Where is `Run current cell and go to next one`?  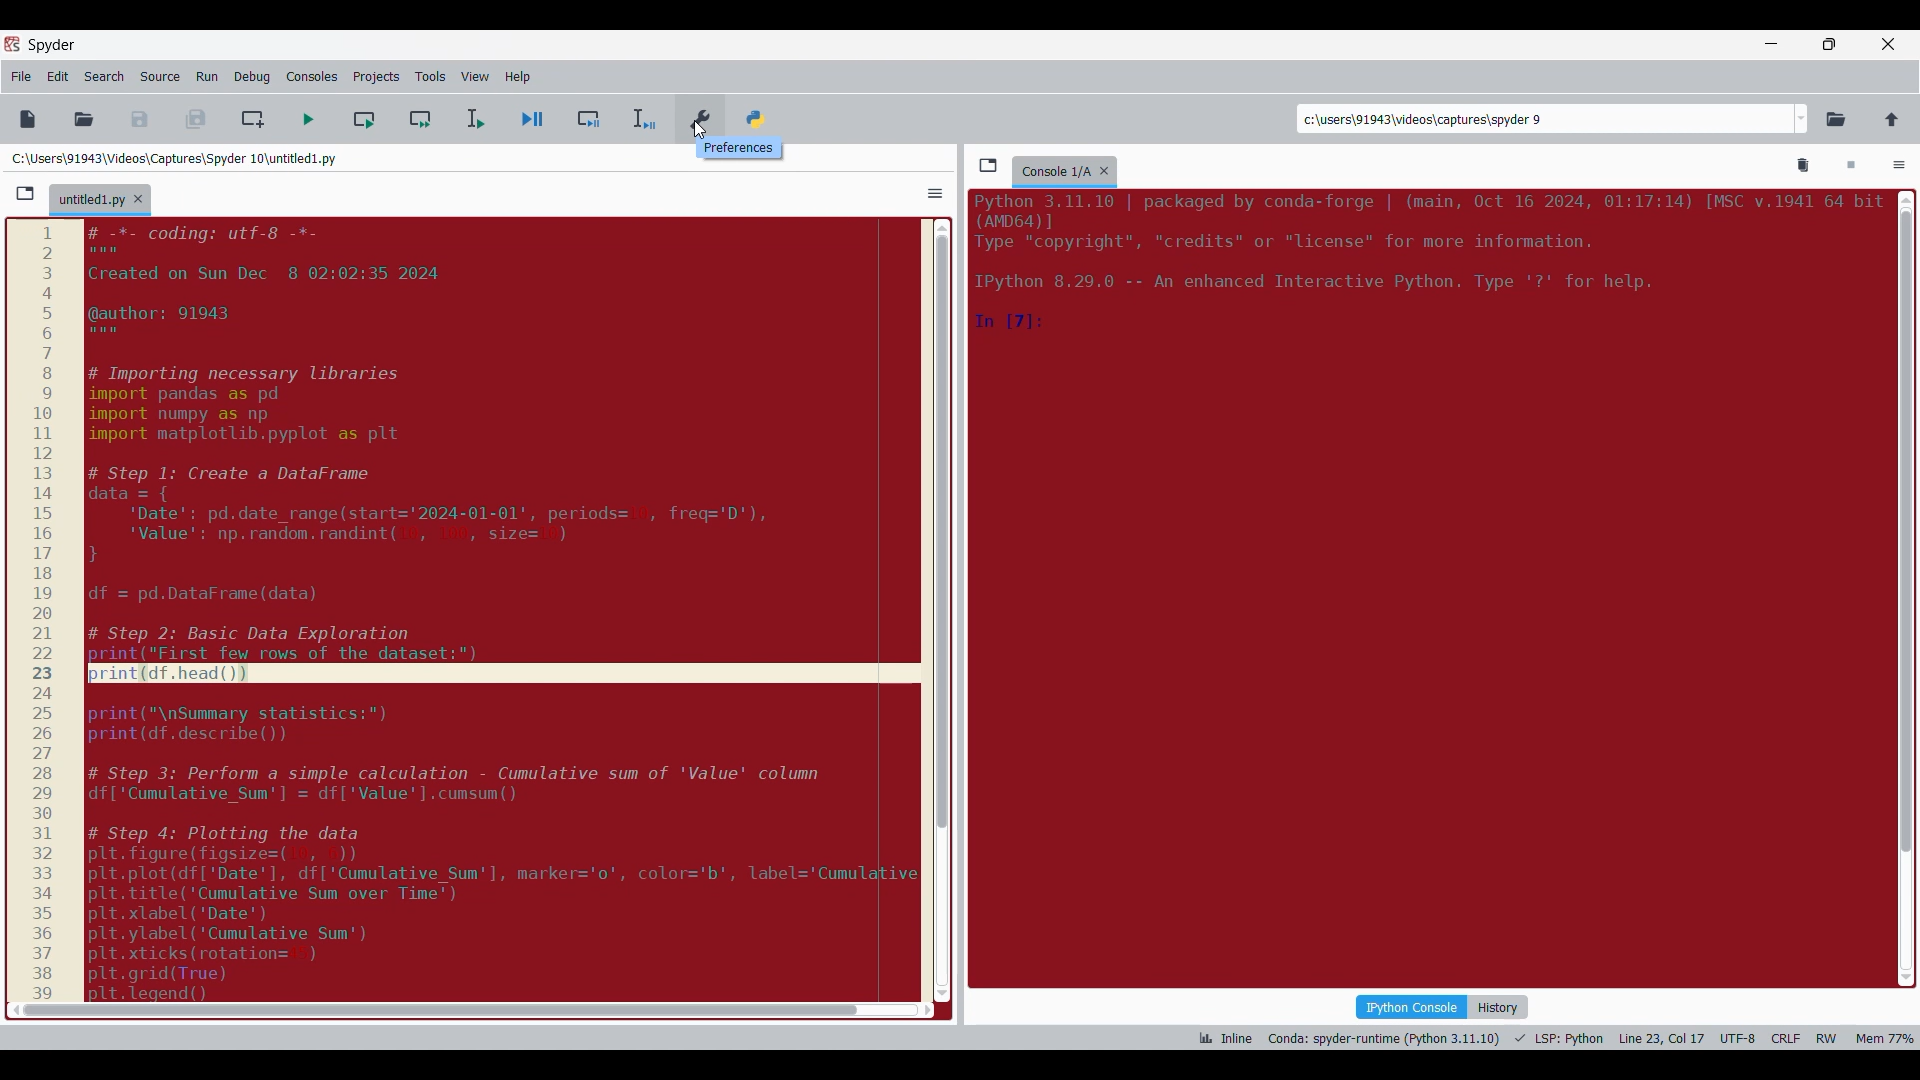 Run current cell and go to next one is located at coordinates (420, 119).